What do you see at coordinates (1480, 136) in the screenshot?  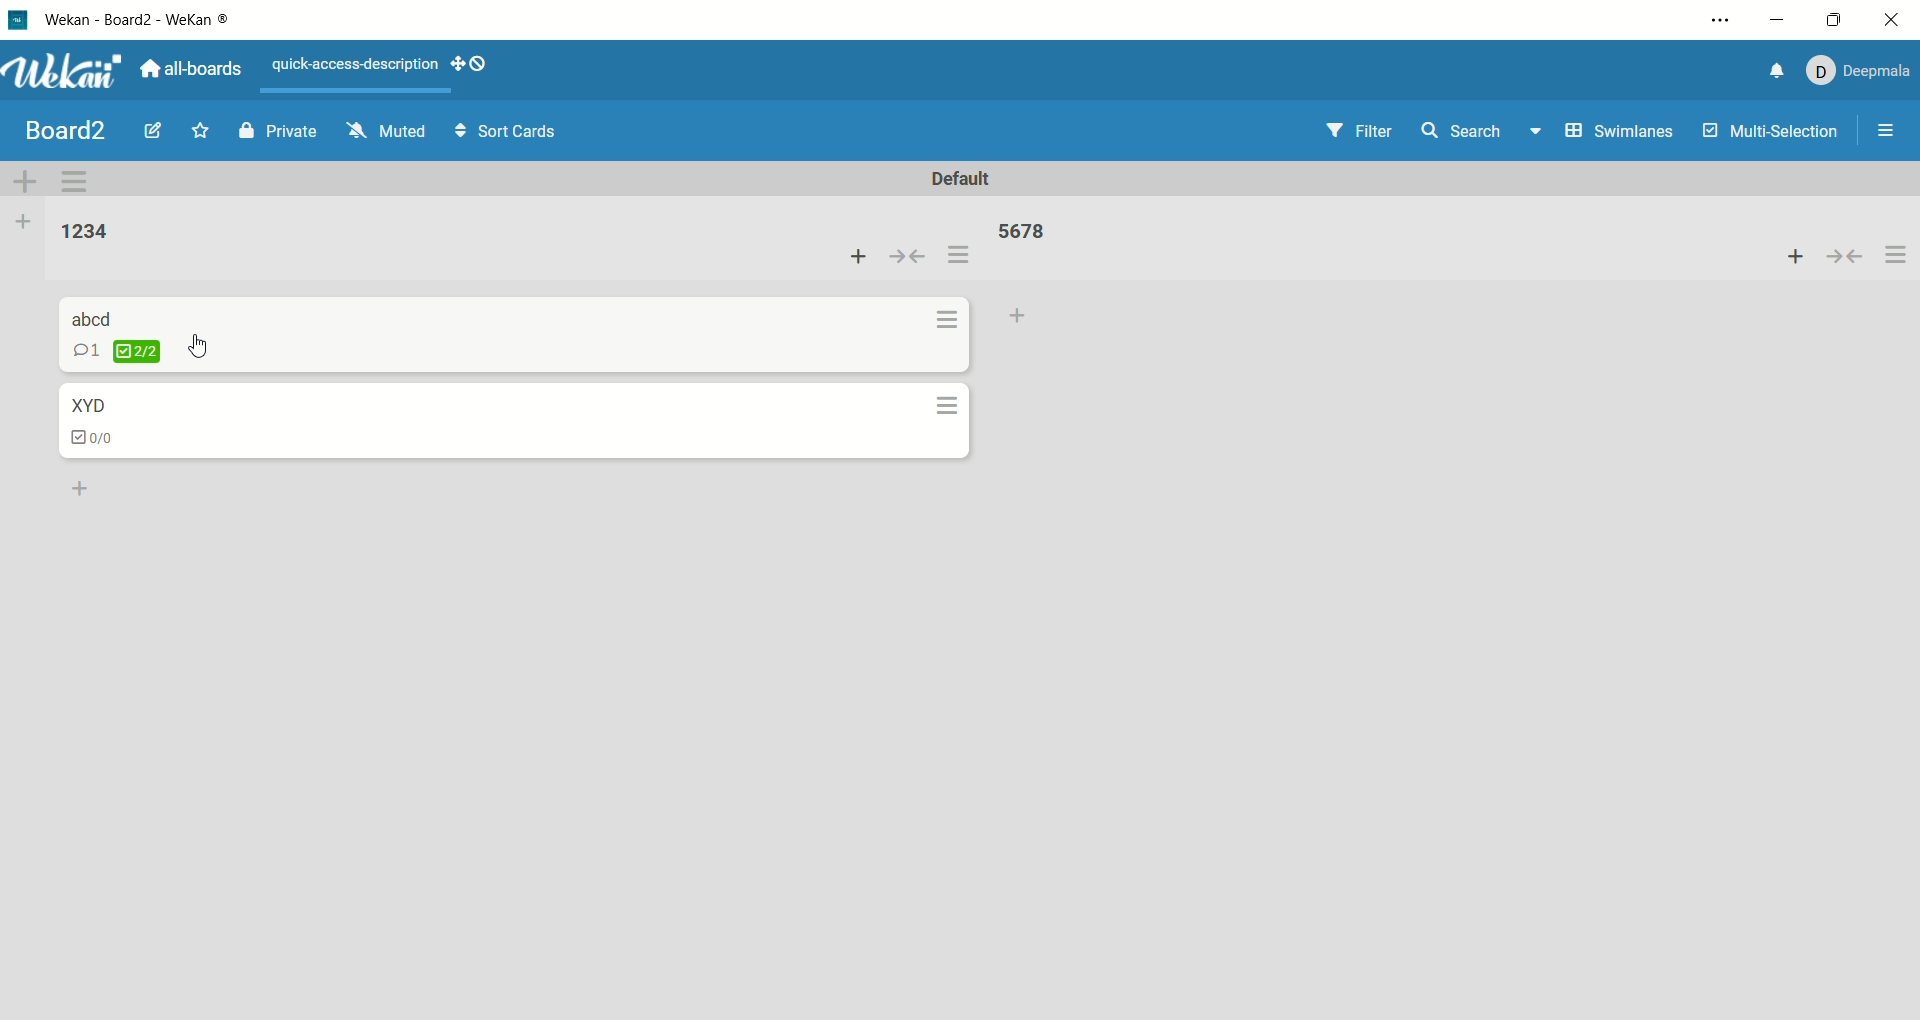 I see `search` at bounding box center [1480, 136].